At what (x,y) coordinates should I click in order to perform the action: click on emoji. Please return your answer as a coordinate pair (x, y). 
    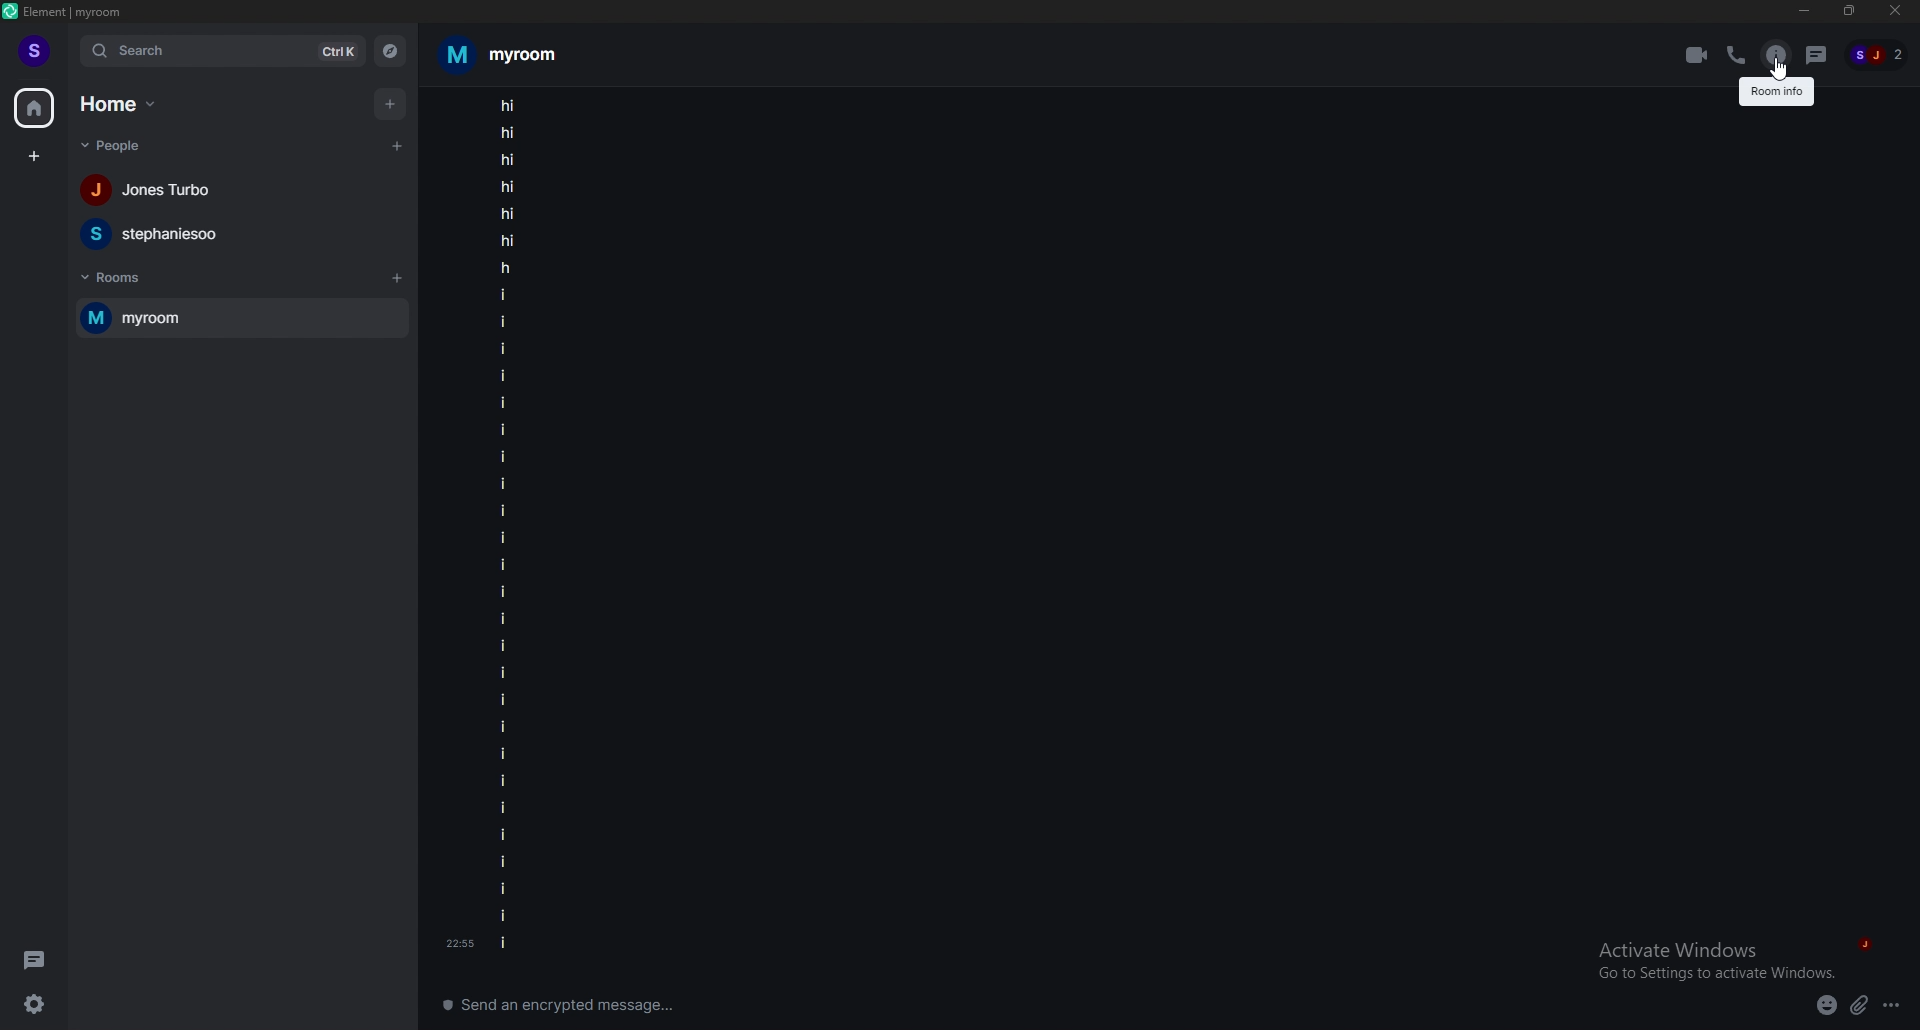
    Looking at the image, I should click on (1827, 1006).